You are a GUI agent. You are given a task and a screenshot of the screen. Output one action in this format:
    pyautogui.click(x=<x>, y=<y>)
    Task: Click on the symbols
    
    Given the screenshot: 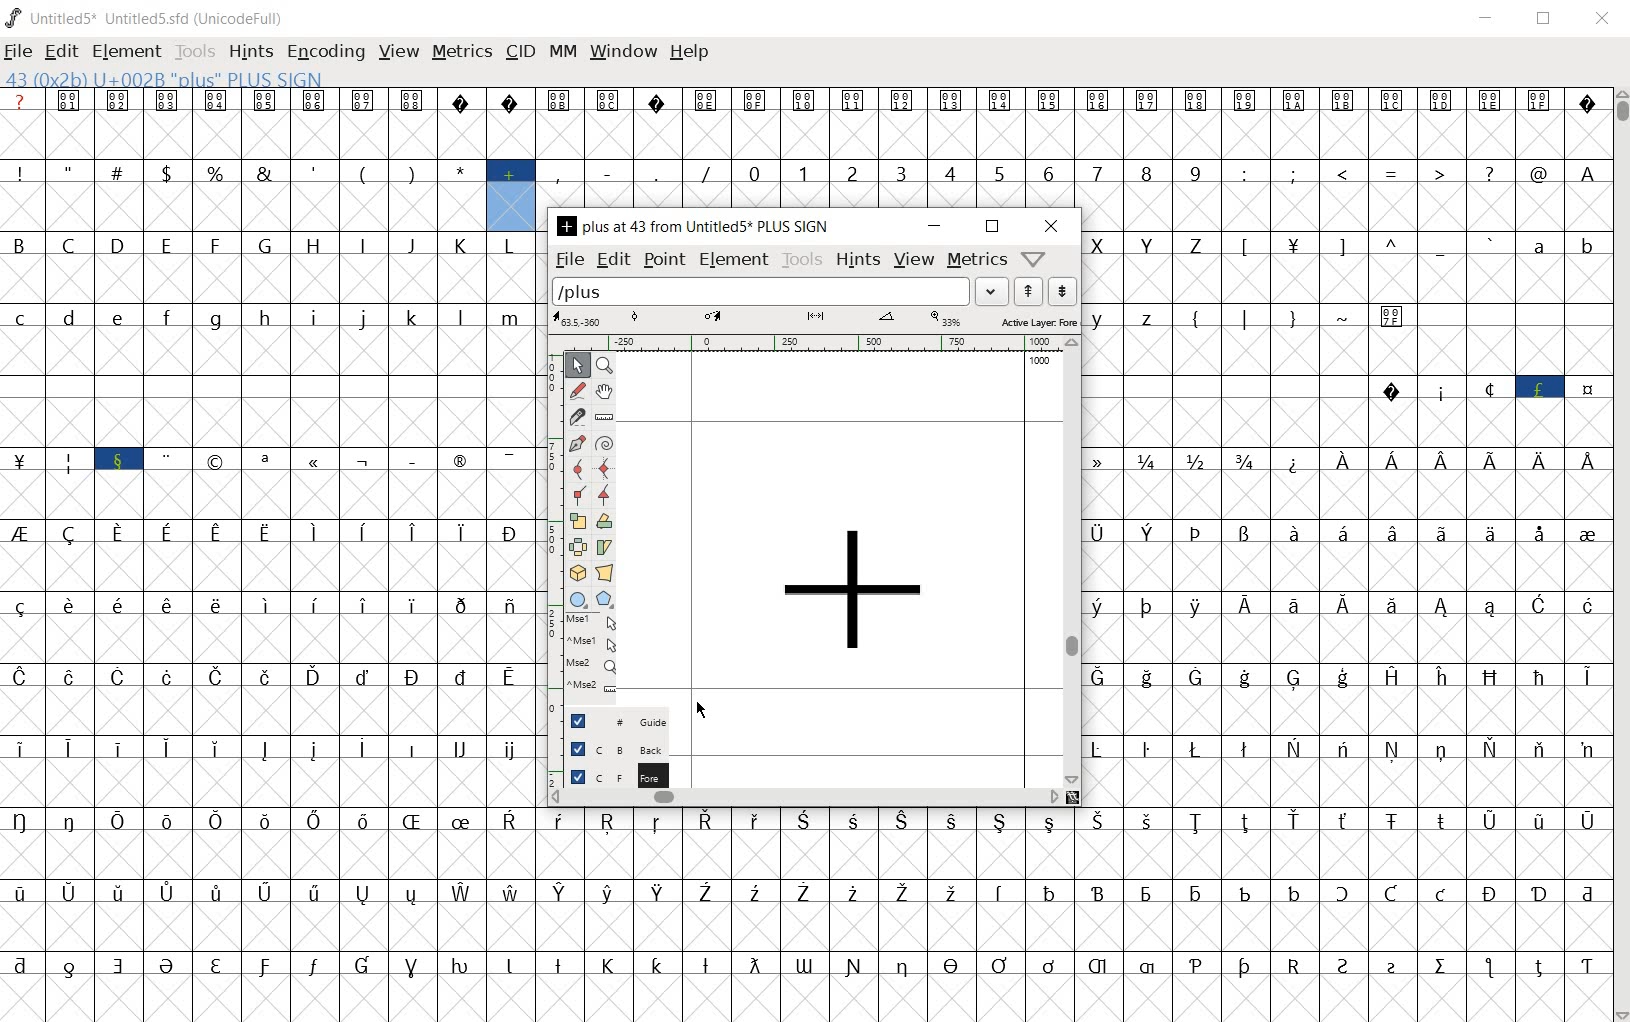 What is the action you would take?
    pyautogui.click(x=805, y=123)
    